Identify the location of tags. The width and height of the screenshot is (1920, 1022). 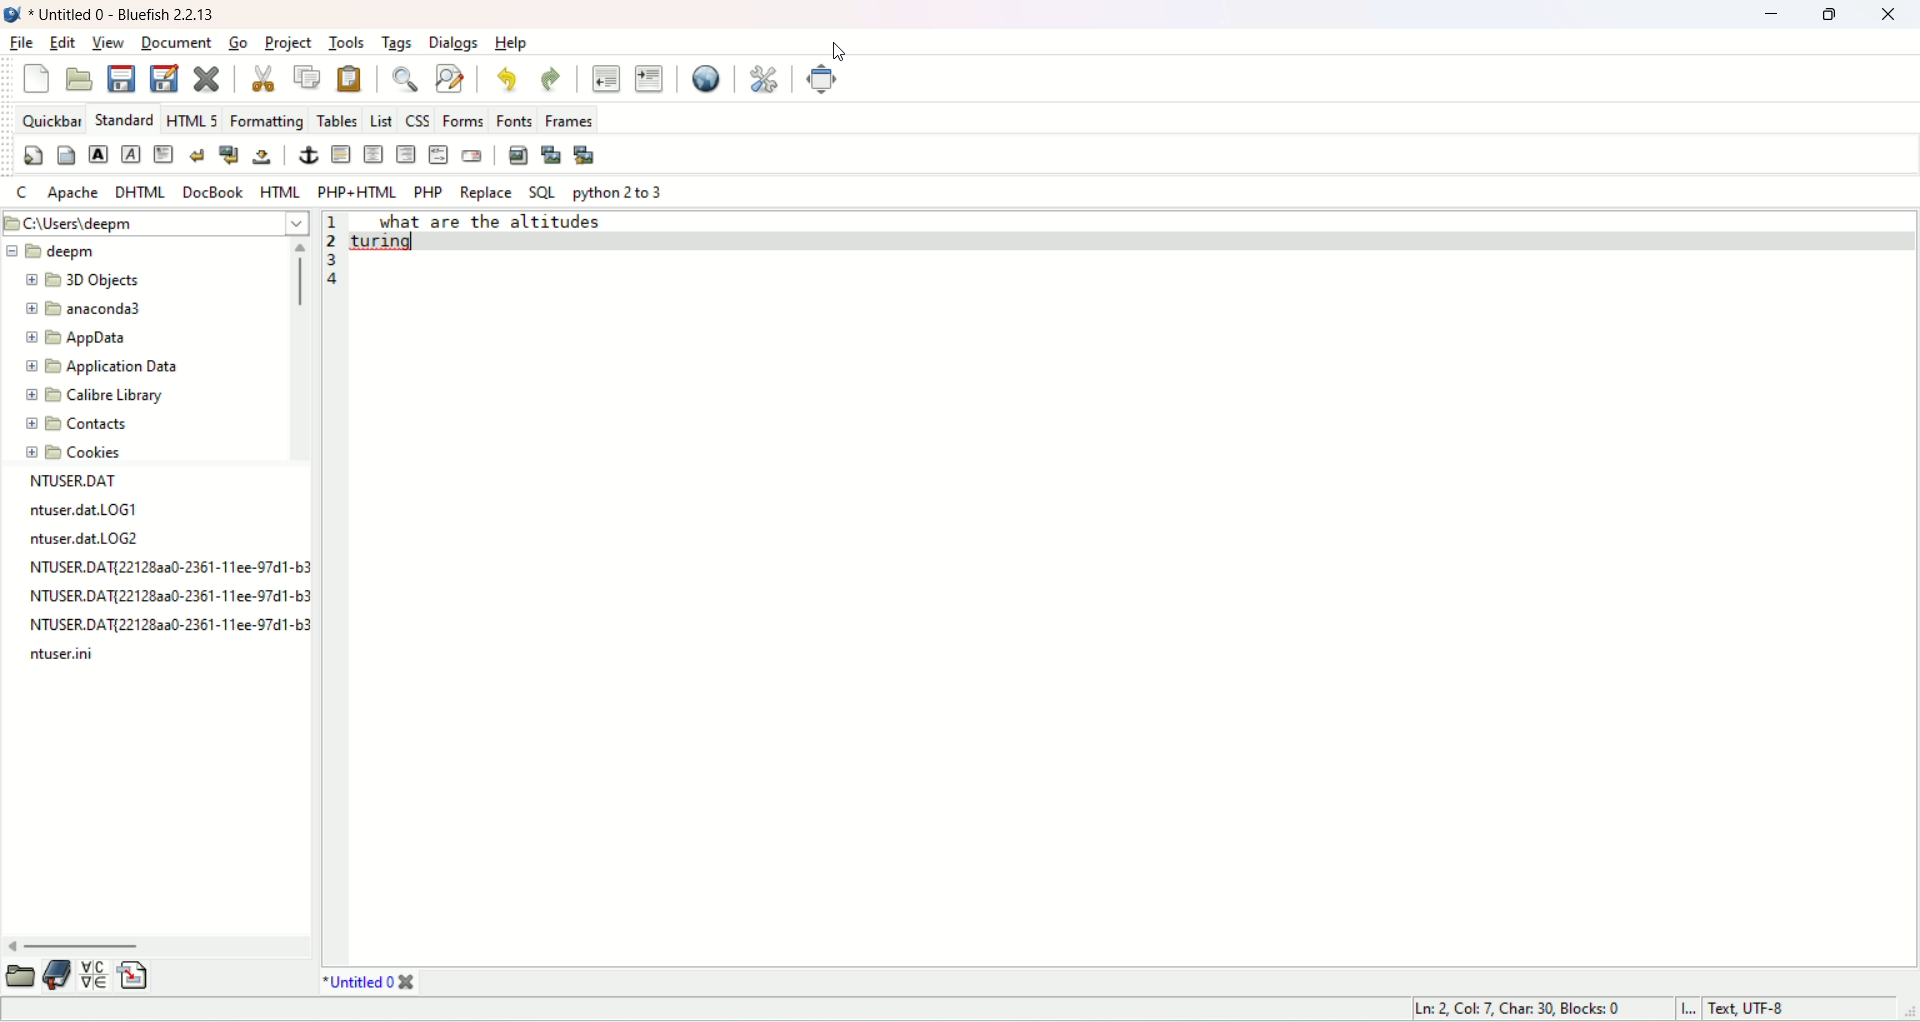
(396, 44).